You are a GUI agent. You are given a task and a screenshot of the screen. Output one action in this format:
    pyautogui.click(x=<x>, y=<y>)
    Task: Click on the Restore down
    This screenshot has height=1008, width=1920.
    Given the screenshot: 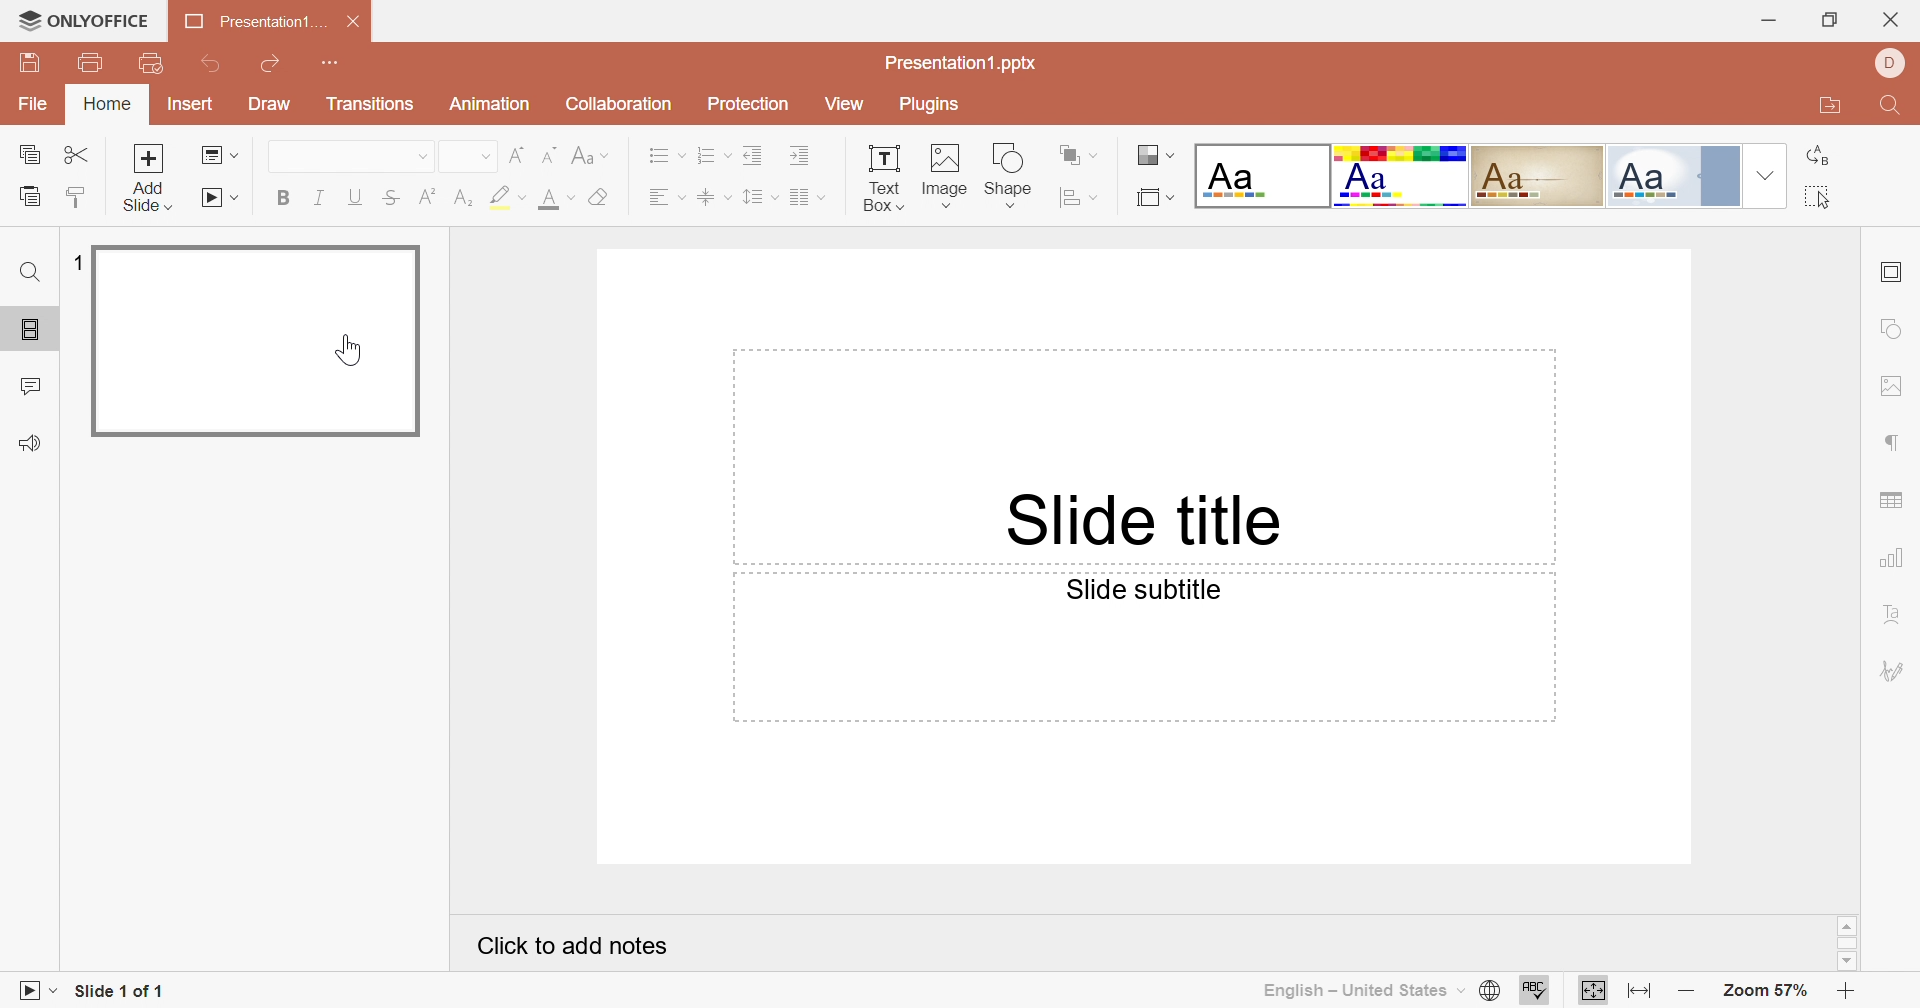 What is the action you would take?
    pyautogui.click(x=1834, y=19)
    